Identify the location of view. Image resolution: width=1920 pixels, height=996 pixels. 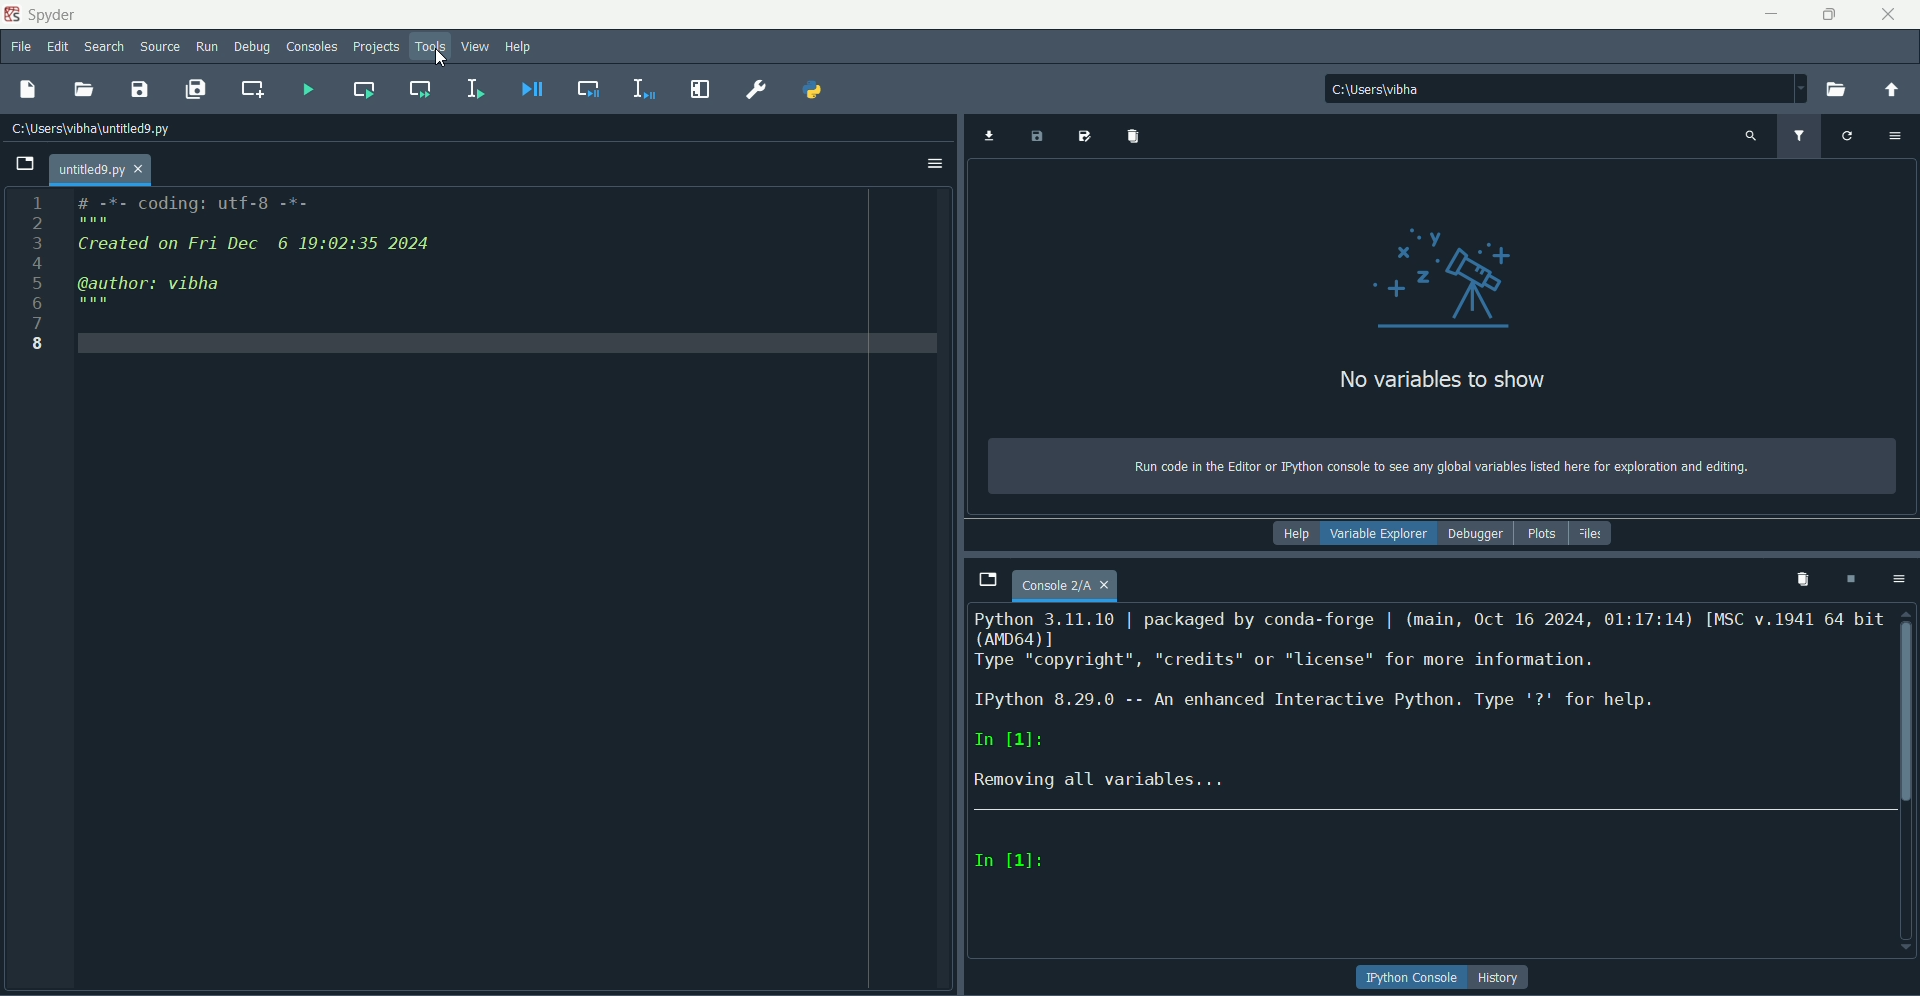
(477, 46).